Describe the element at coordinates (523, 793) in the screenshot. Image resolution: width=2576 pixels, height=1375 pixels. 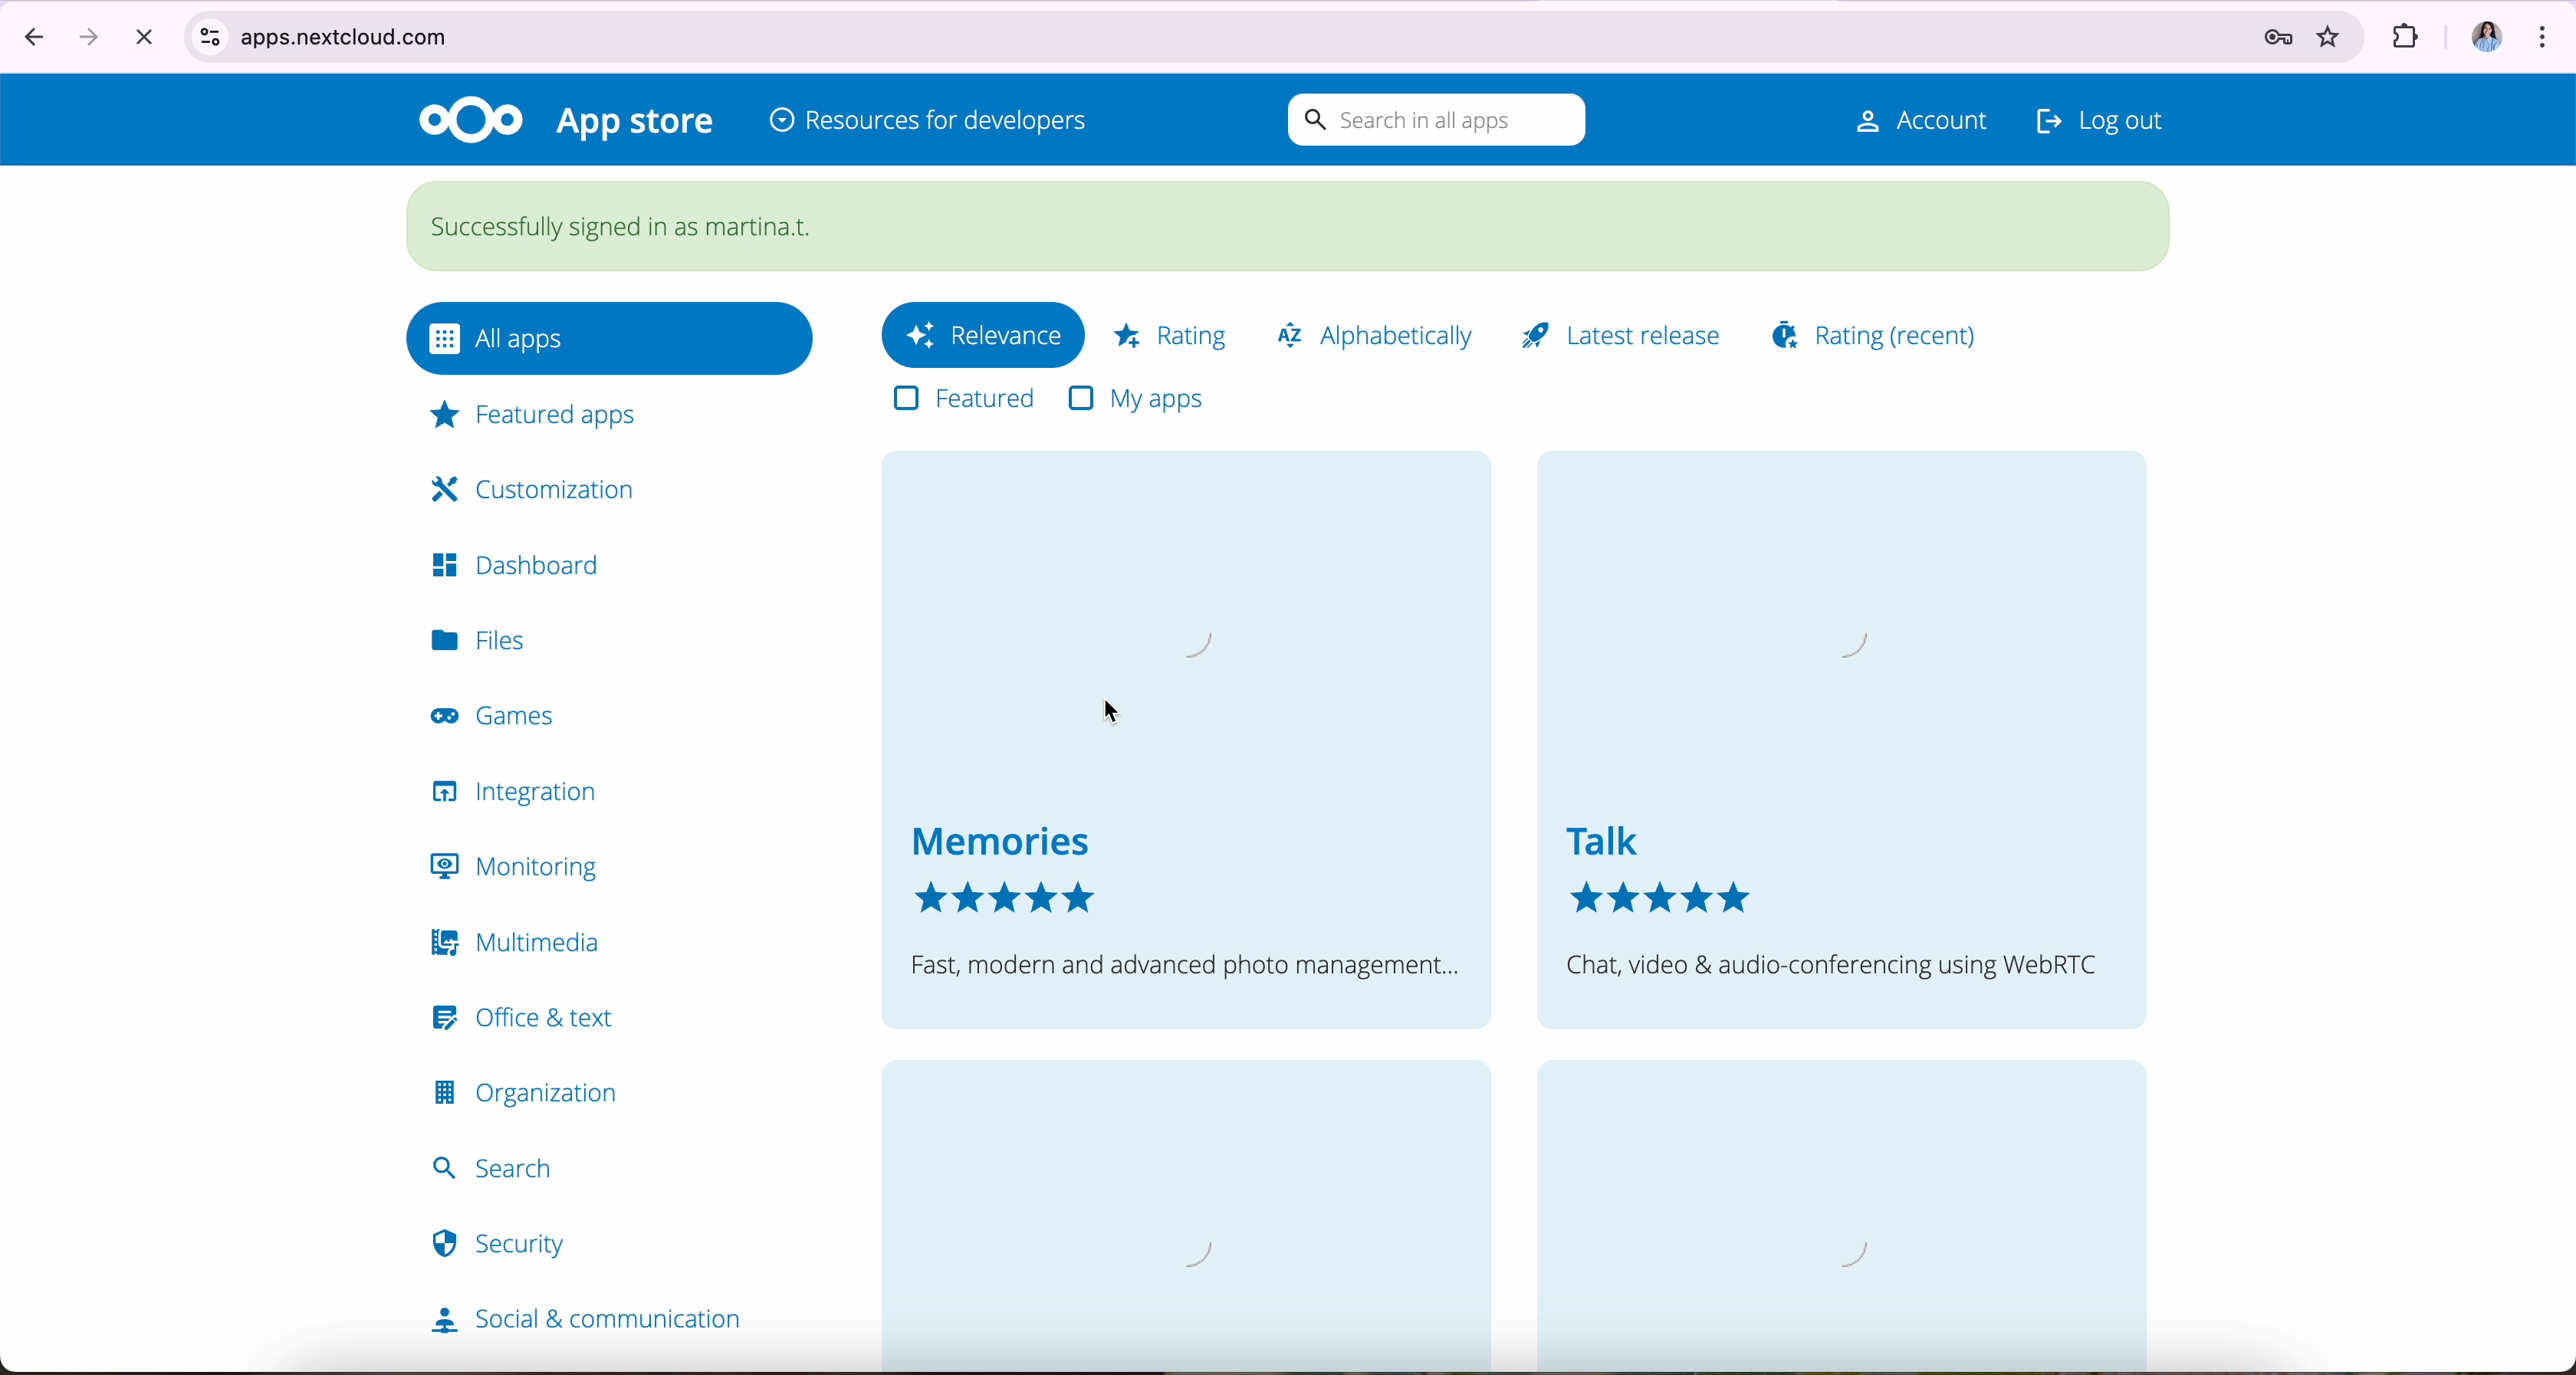
I see `integration` at that location.